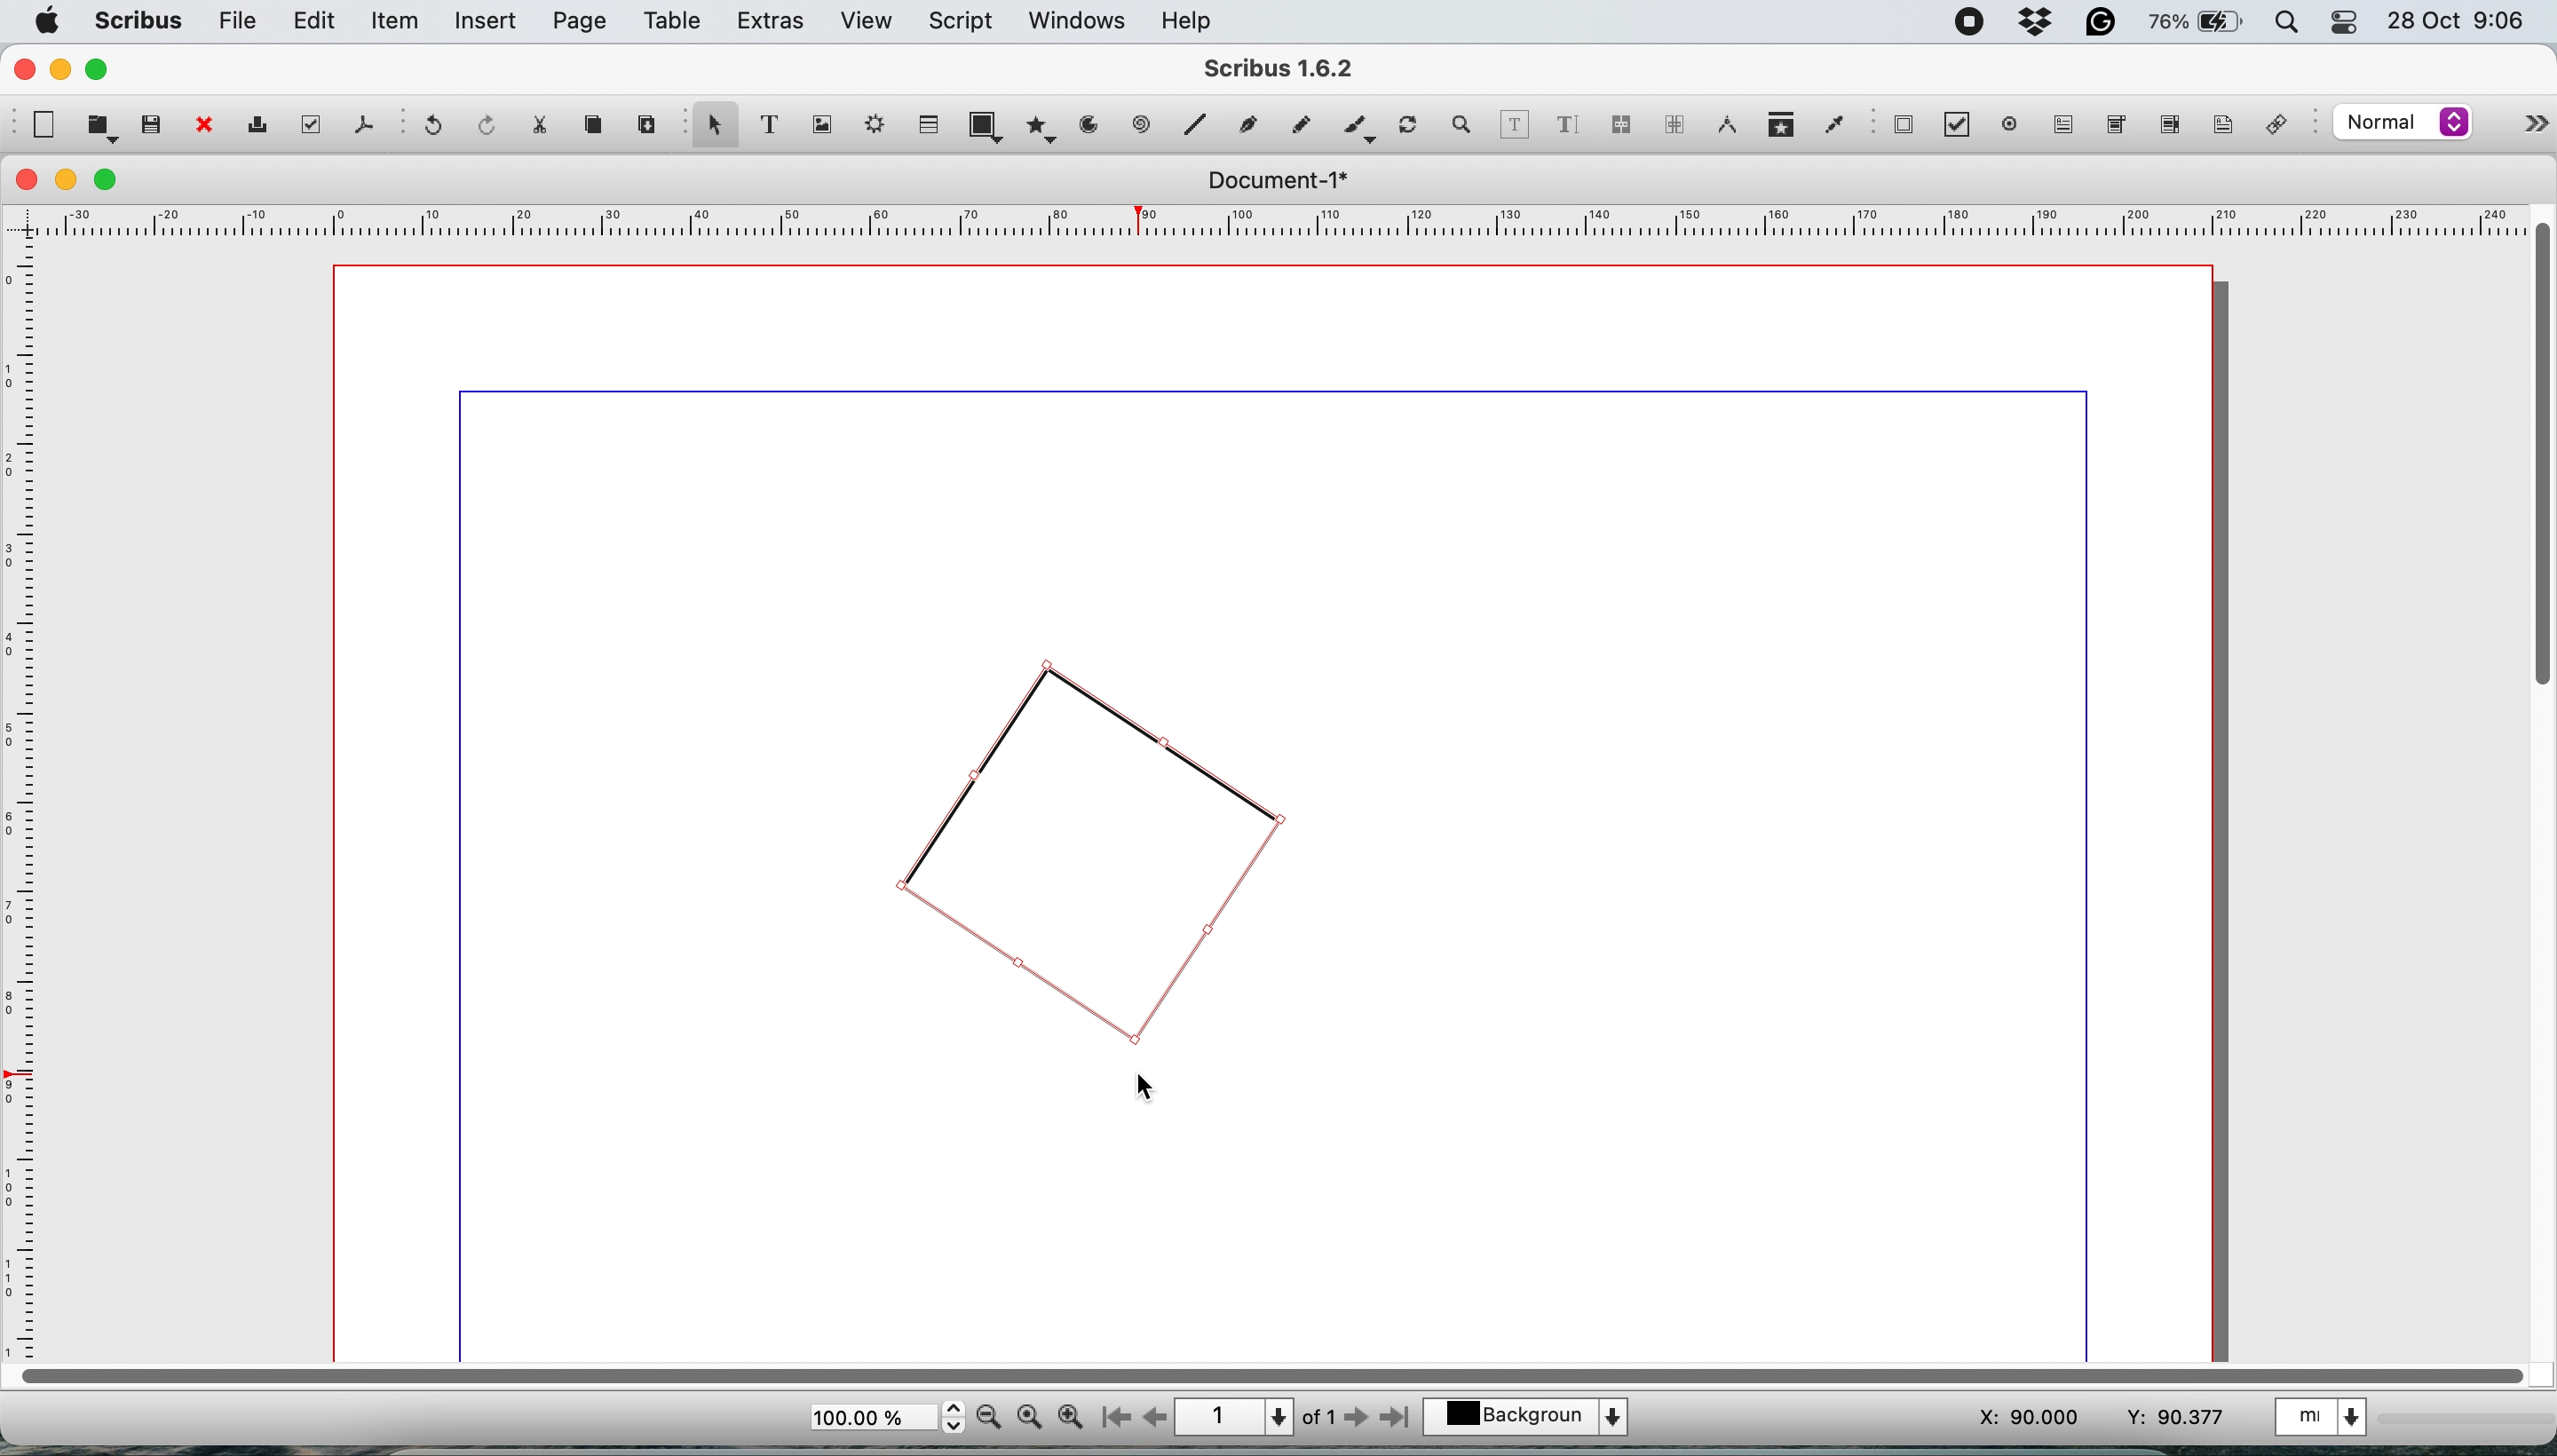 Image resolution: width=2557 pixels, height=1456 pixels. What do you see at coordinates (239, 21) in the screenshot?
I see `file` at bounding box center [239, 21].